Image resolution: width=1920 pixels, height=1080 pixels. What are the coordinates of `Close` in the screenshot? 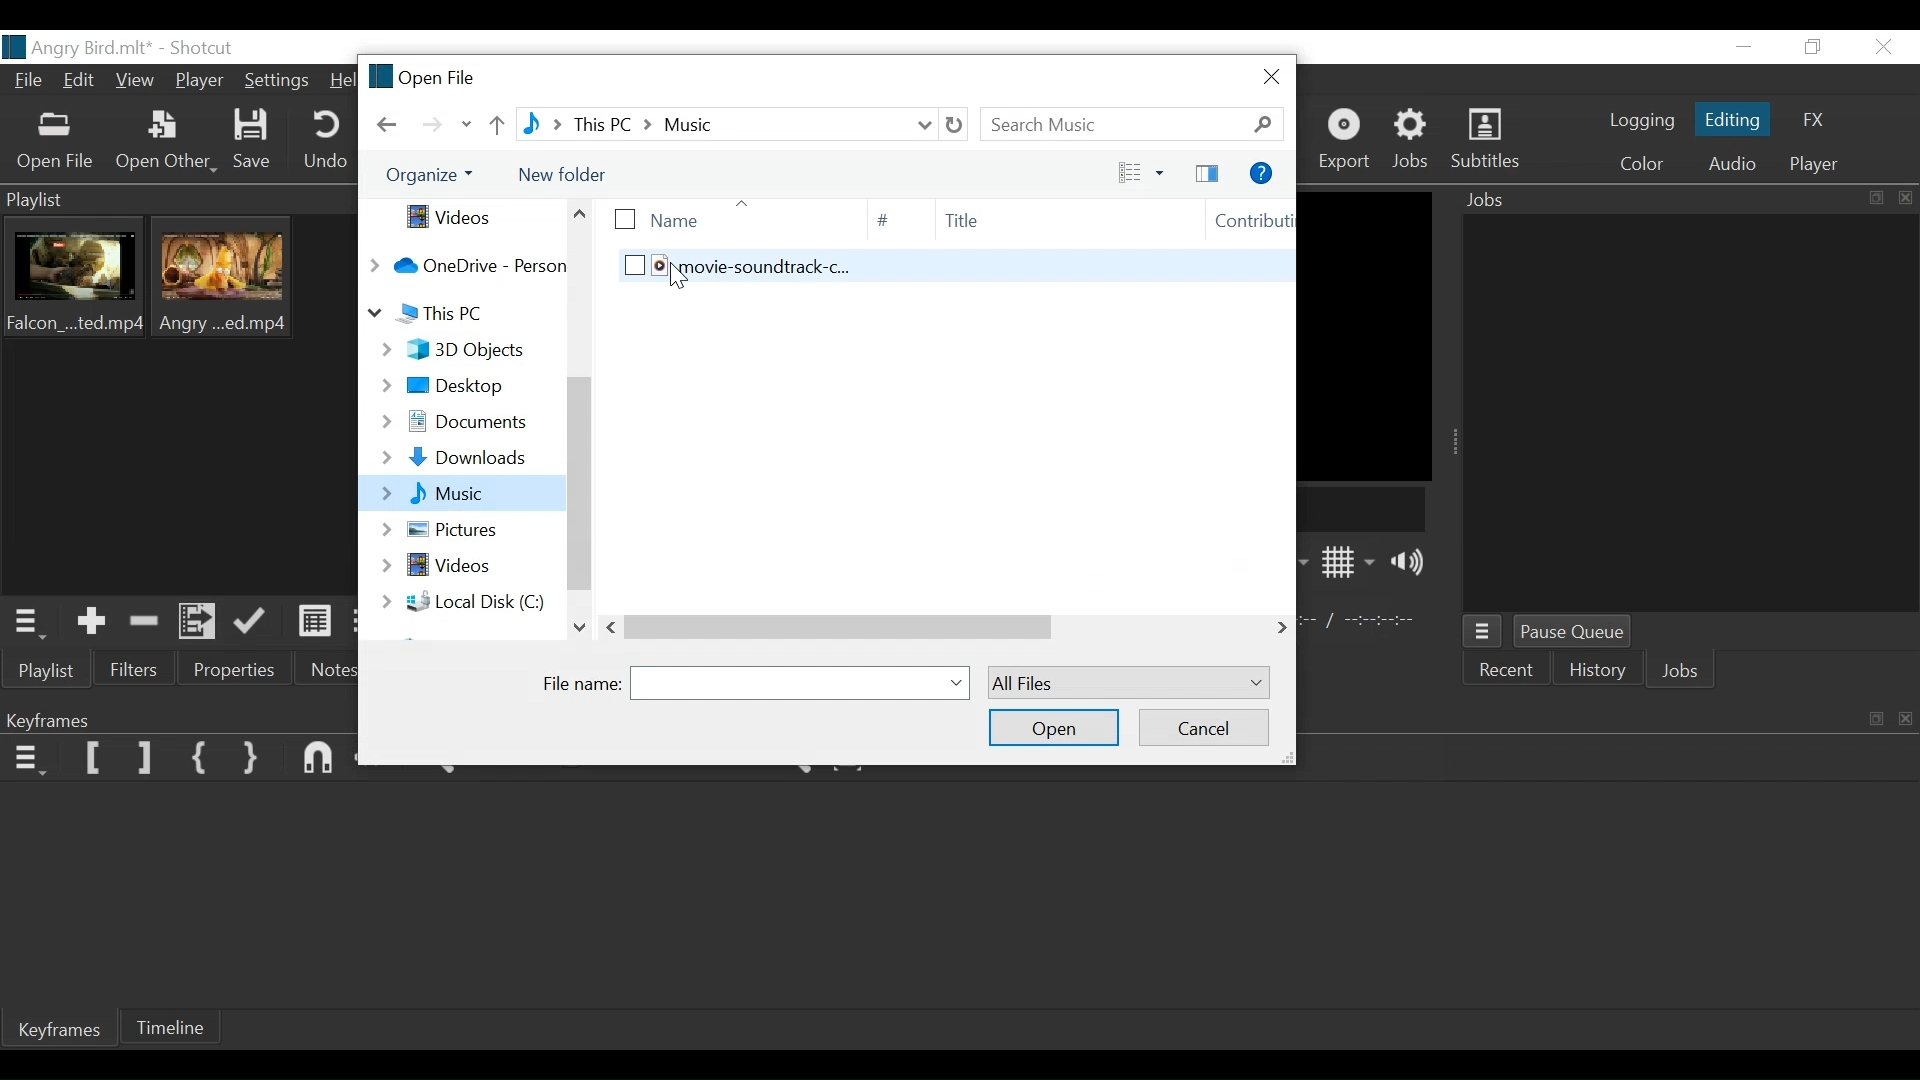 It's located at (1885, 47).